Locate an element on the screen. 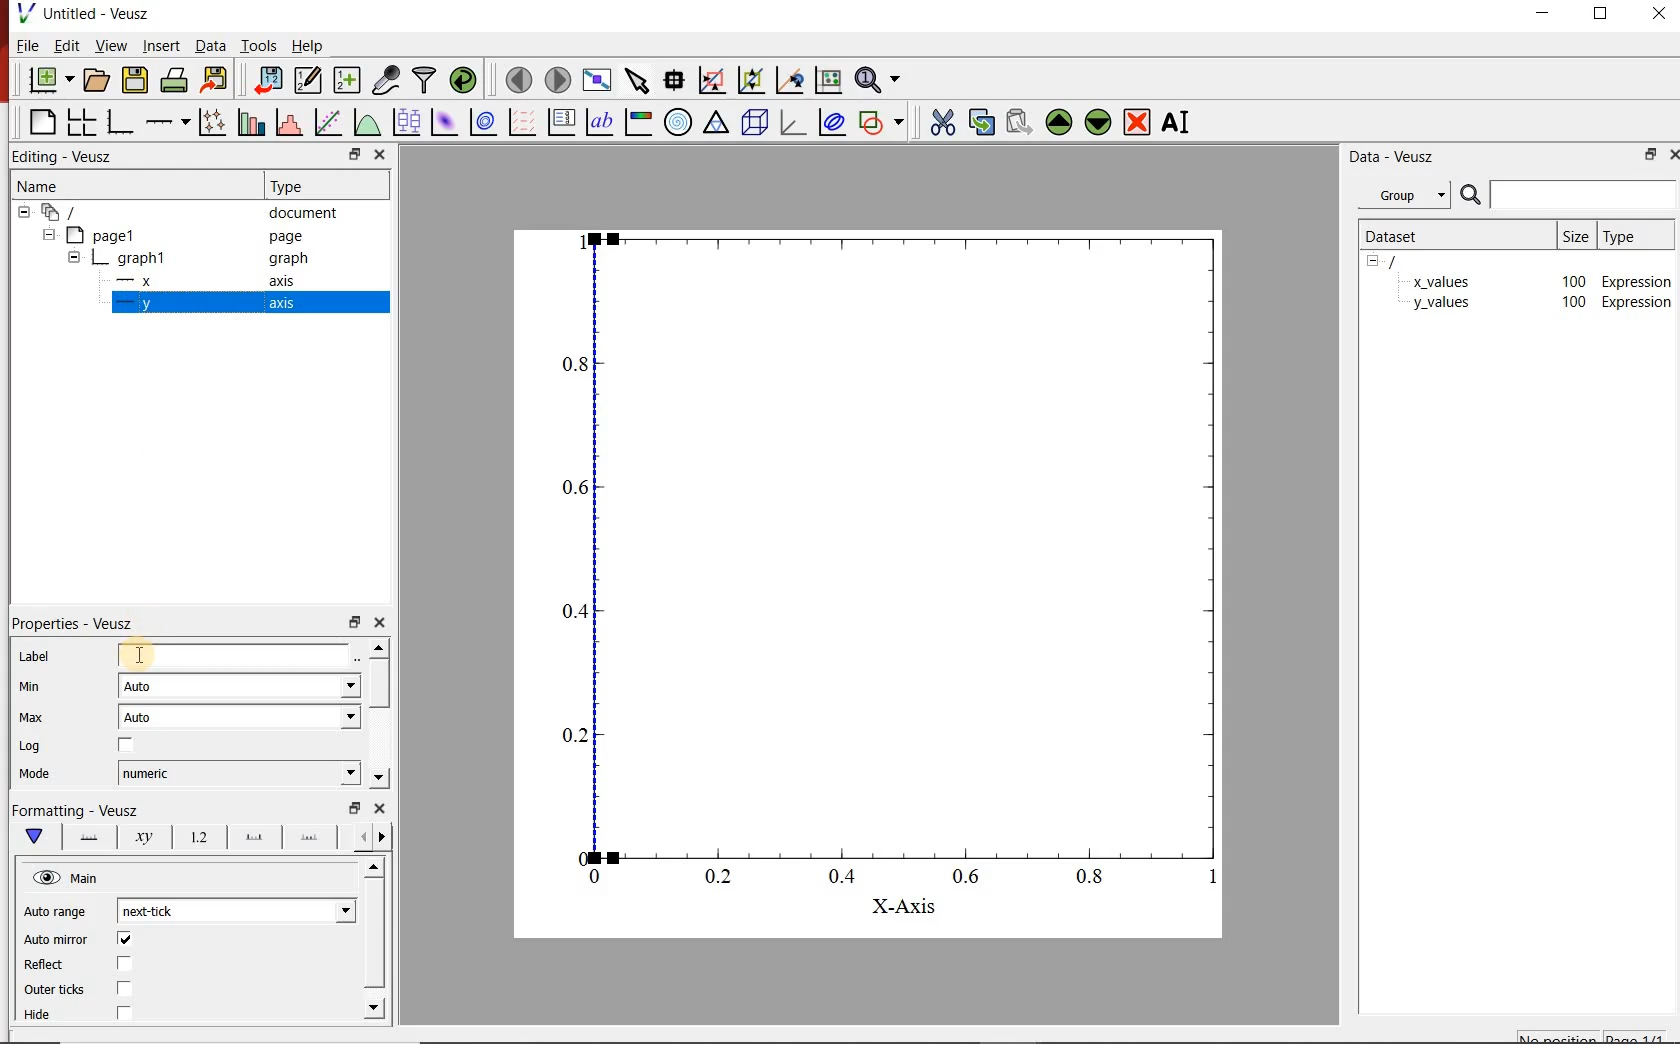  Type is located at coordinates (301, 186).